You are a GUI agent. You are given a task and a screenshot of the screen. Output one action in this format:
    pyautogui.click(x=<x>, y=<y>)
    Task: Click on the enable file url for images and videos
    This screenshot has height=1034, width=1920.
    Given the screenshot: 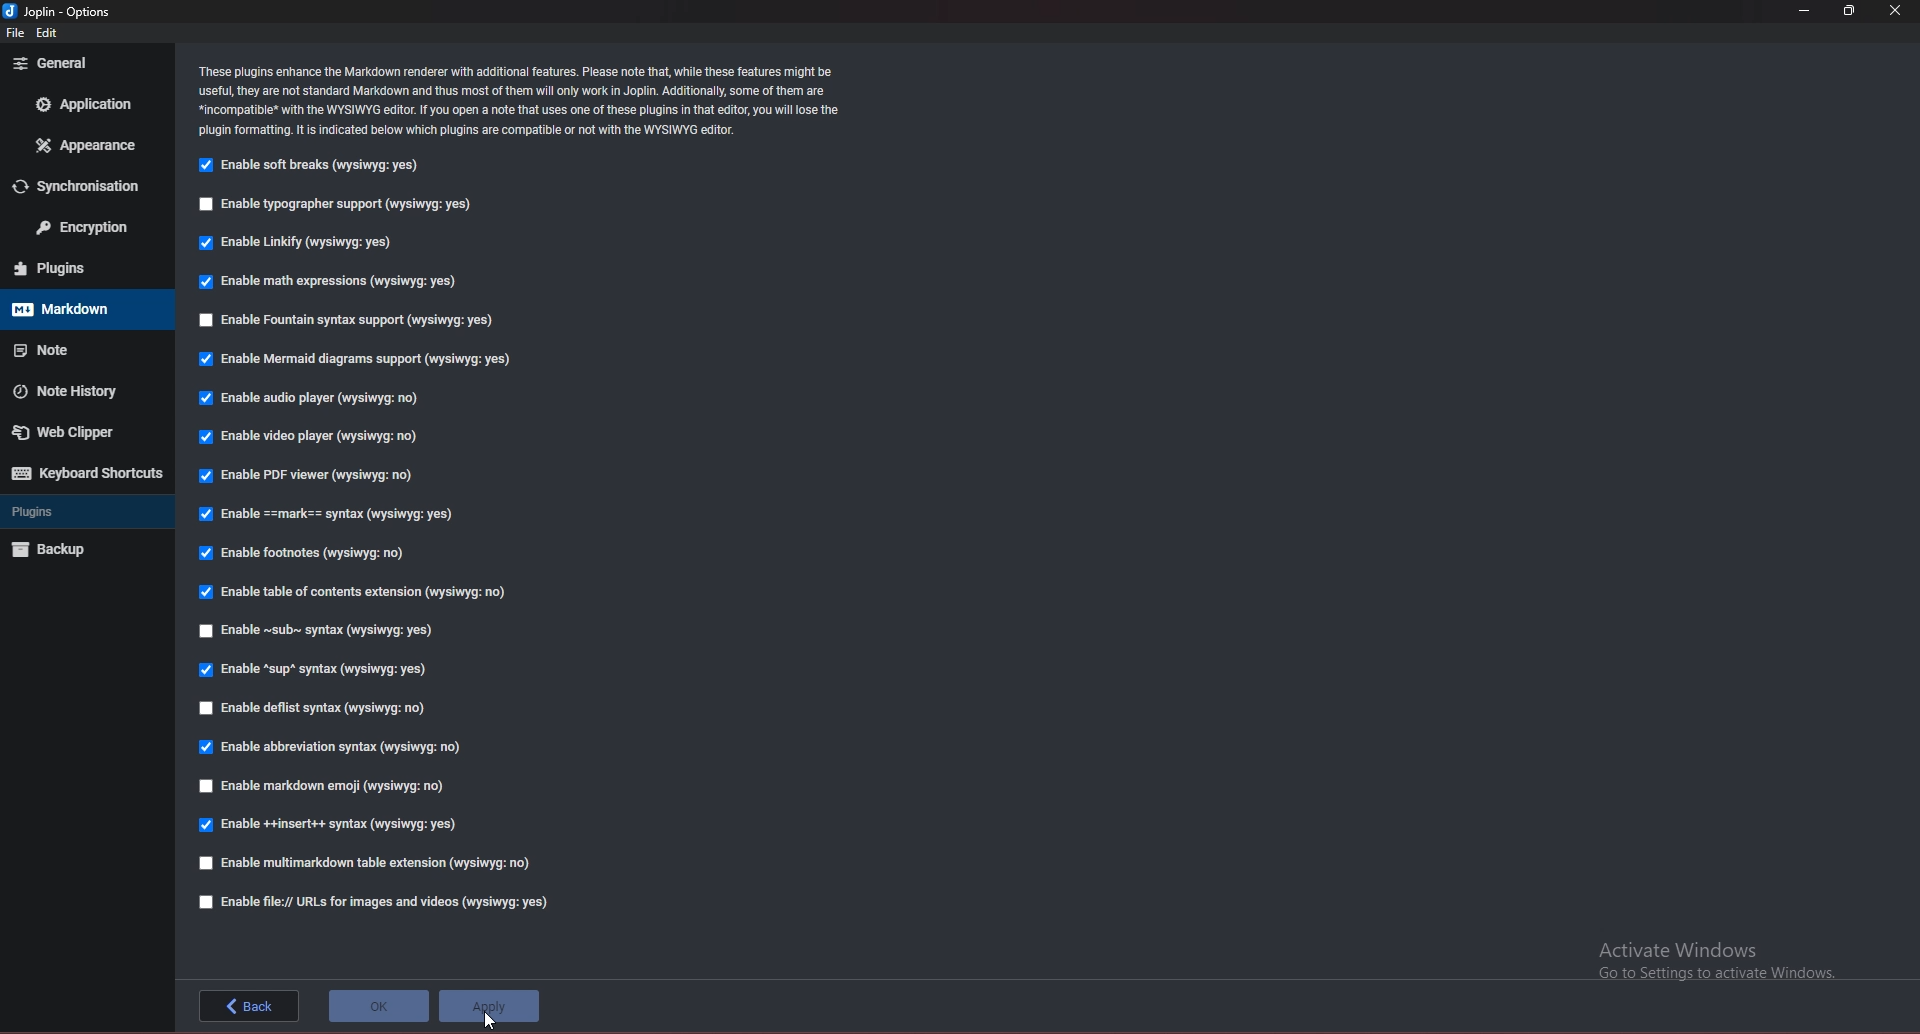 What is the action you would take?
    pyautogui.click(x=377, y=902)
    